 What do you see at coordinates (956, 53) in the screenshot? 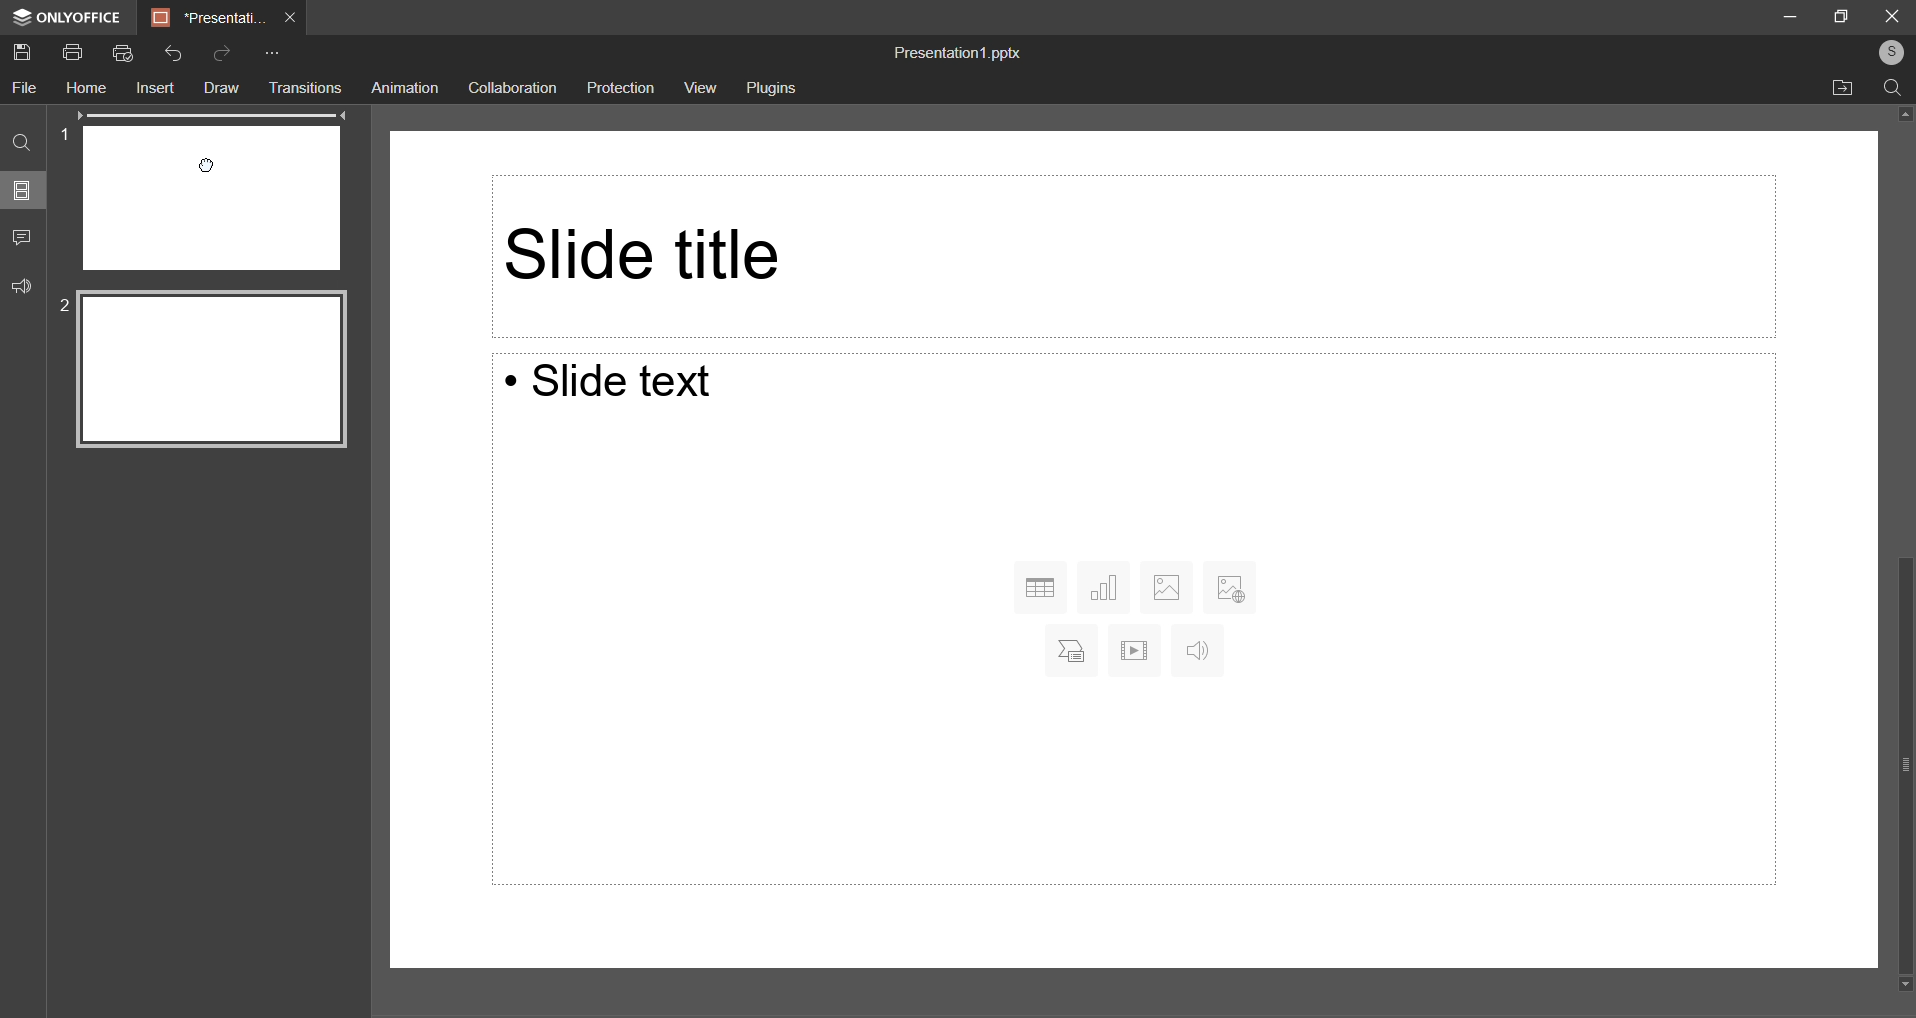
I see `Presentation1.pptx` at bounding box center [956, 53].